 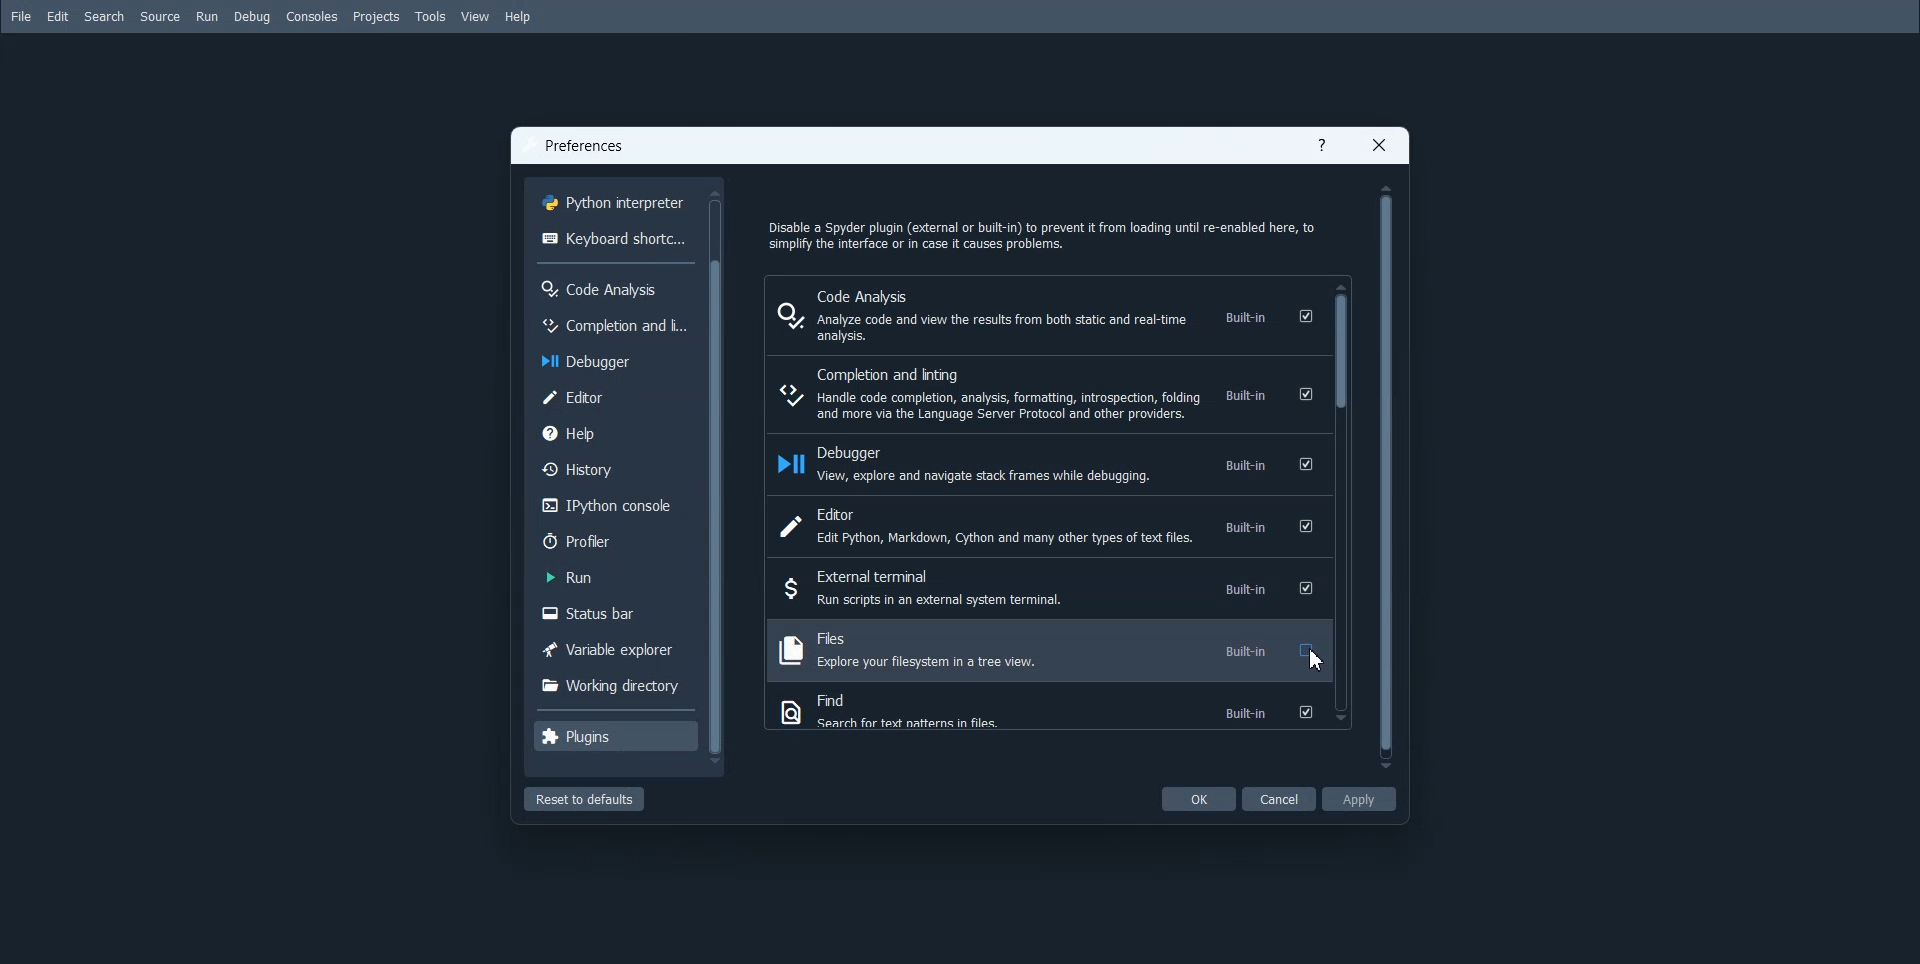 What do you see at coordinates (57, 17) in the screenshot?
I see `Edit` at bounding box center [57, 17].